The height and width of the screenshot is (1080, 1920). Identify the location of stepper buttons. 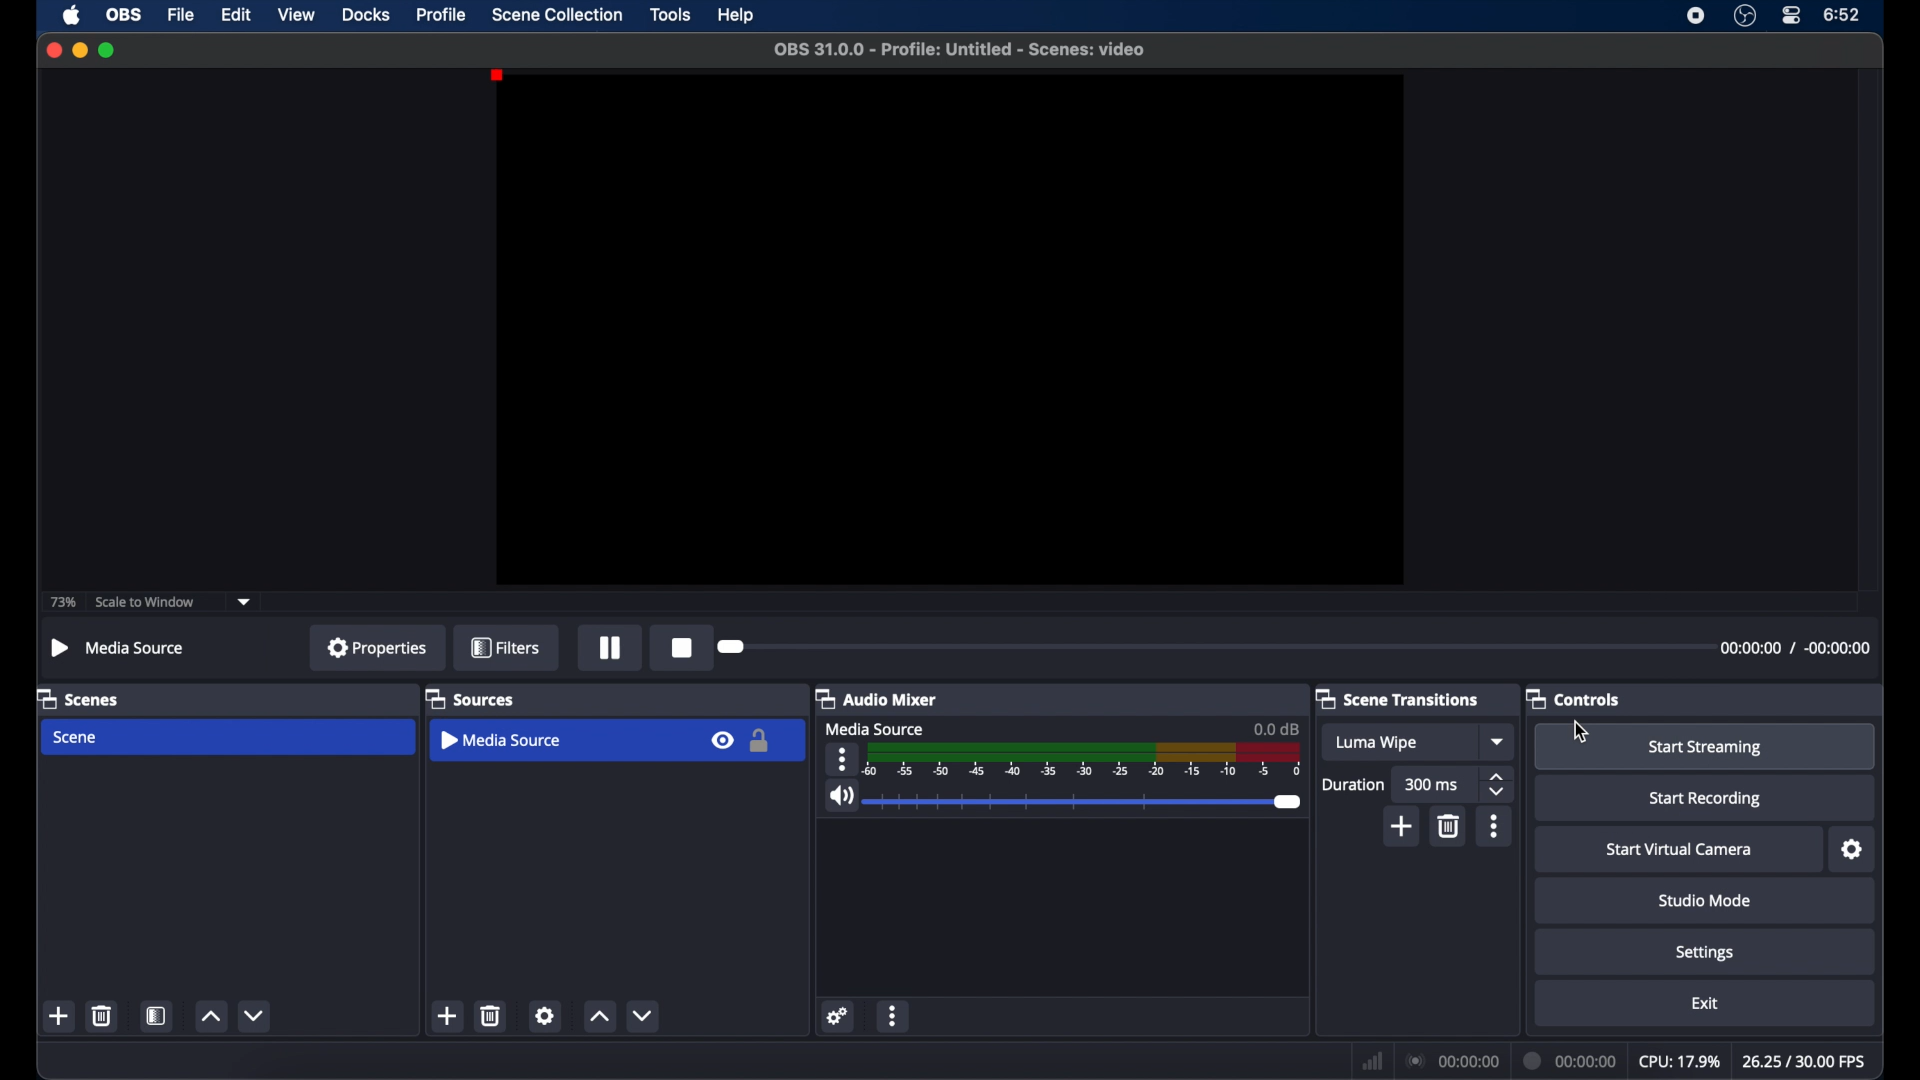
(1498, 784).